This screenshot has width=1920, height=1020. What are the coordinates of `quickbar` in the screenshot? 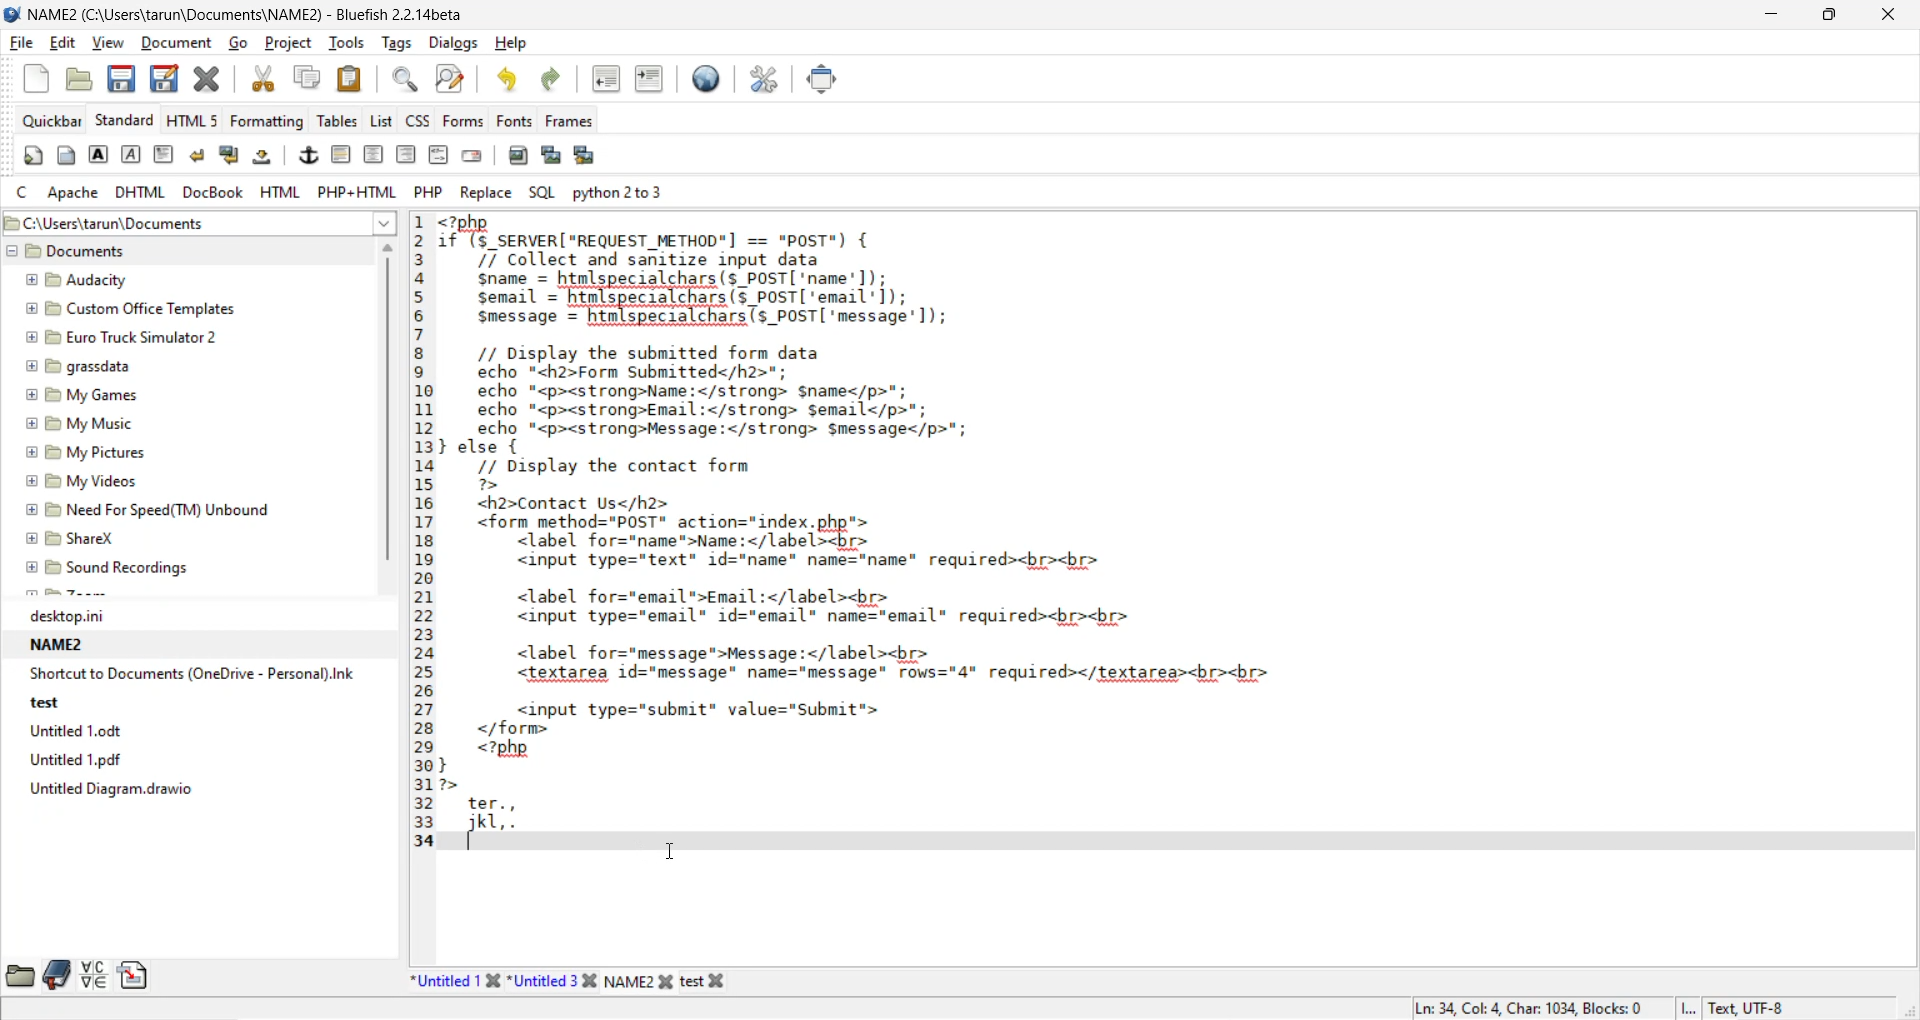 It's located at (53, 121).